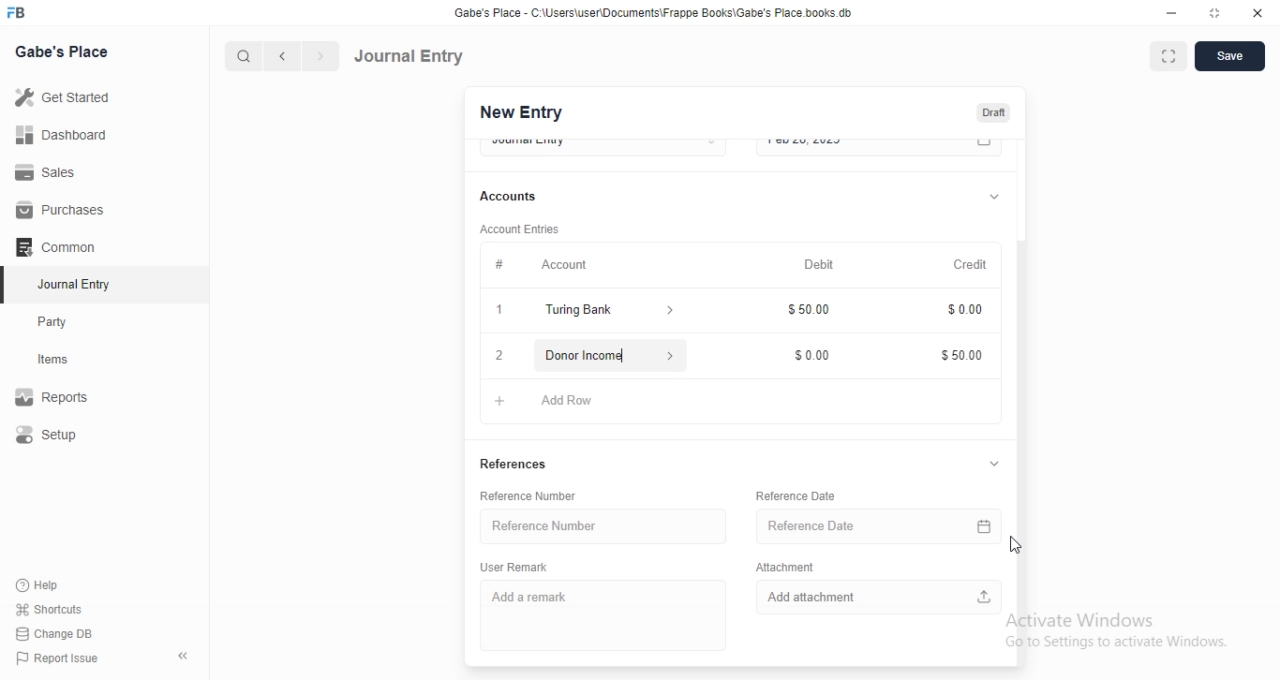 The height and width of the screenshot is (680, 1280). I want to click on calender, so click(988, 523).